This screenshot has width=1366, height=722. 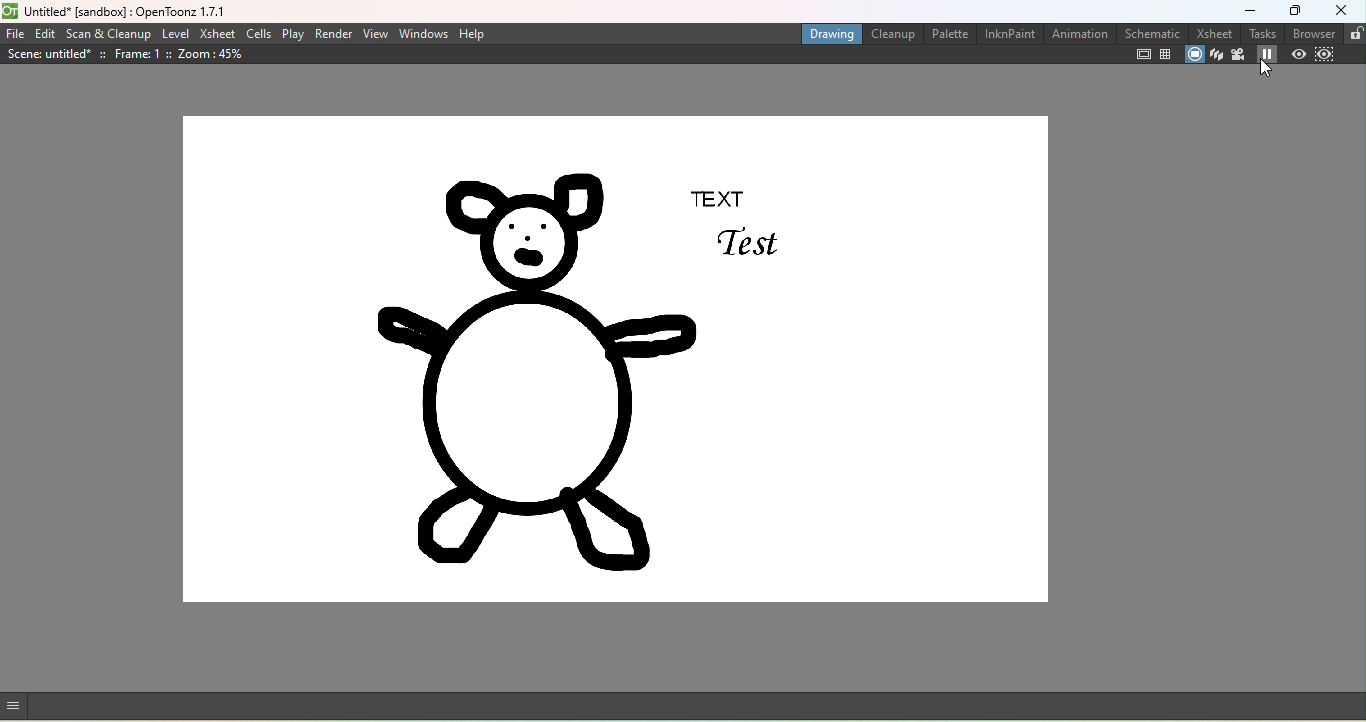 I want to click on Field guide, so click(x=1166, y=55).